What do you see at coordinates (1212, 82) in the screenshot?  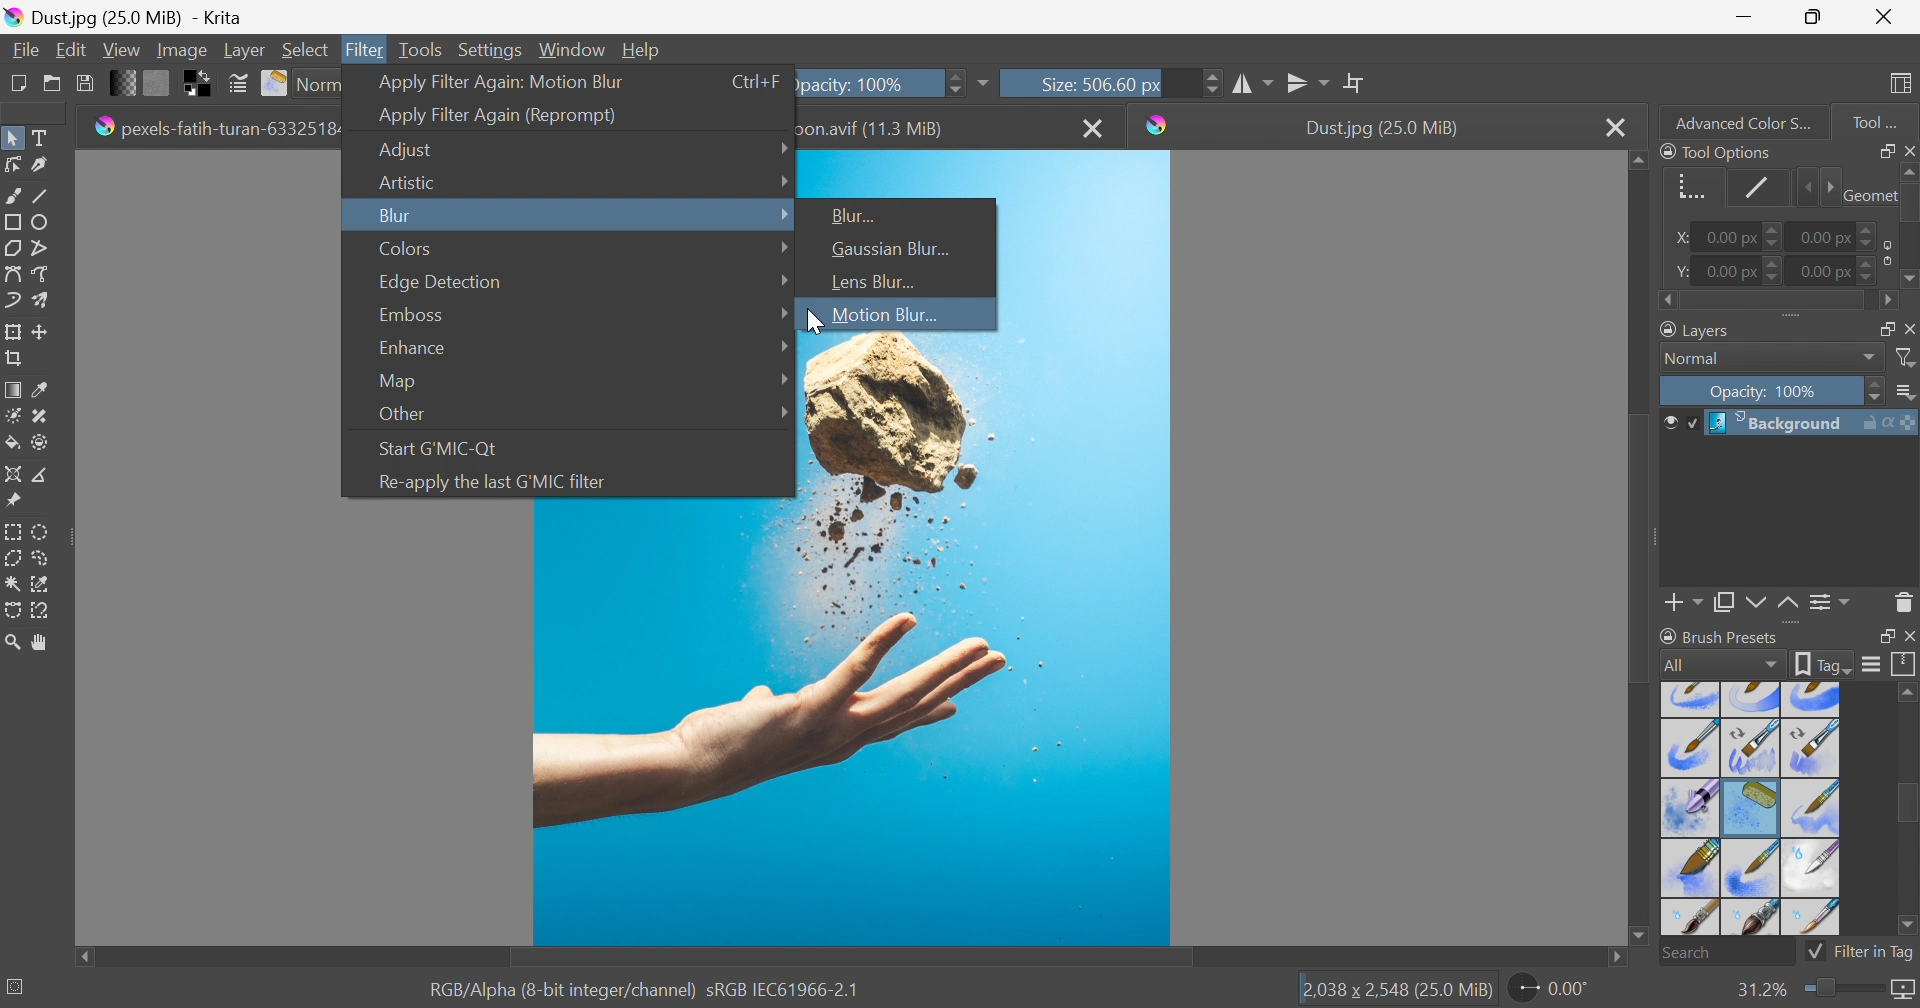 I see `Slider` at bounding box center [1212, 82].